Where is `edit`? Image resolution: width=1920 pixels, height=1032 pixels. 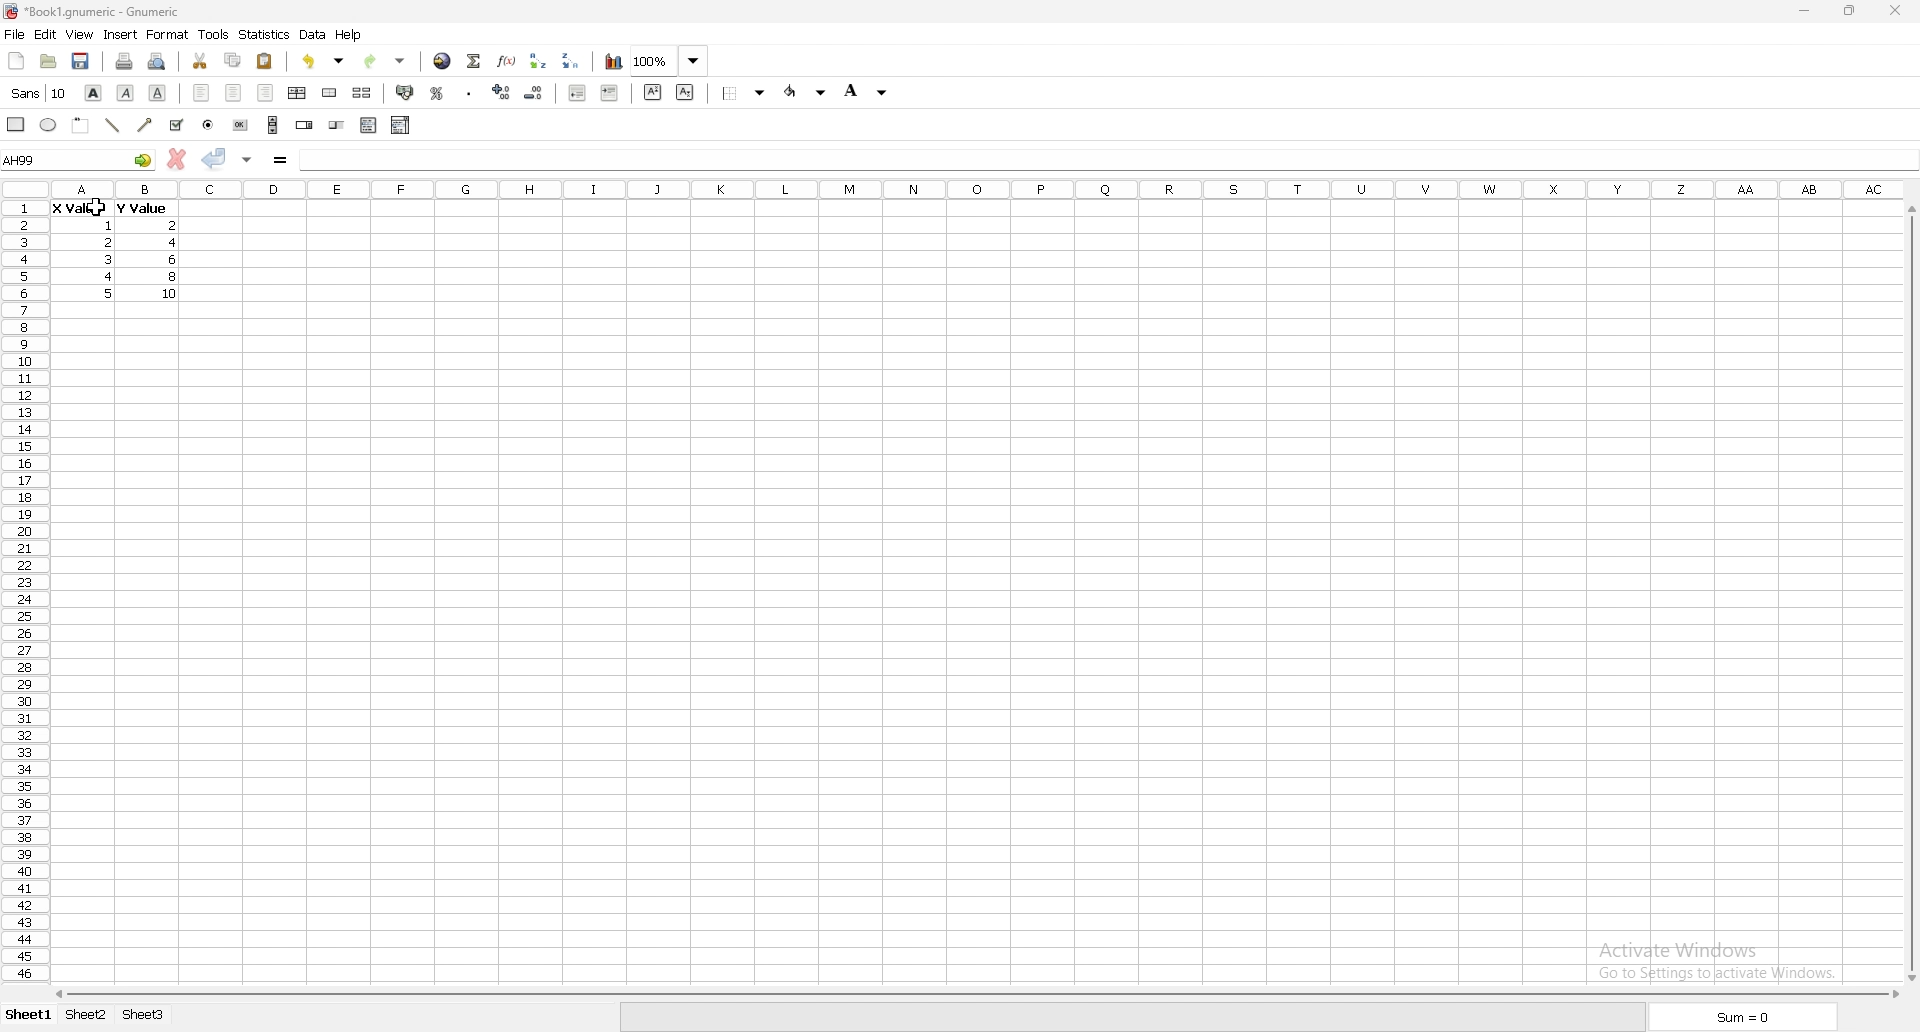 edit is located at coordinates (45, 34).